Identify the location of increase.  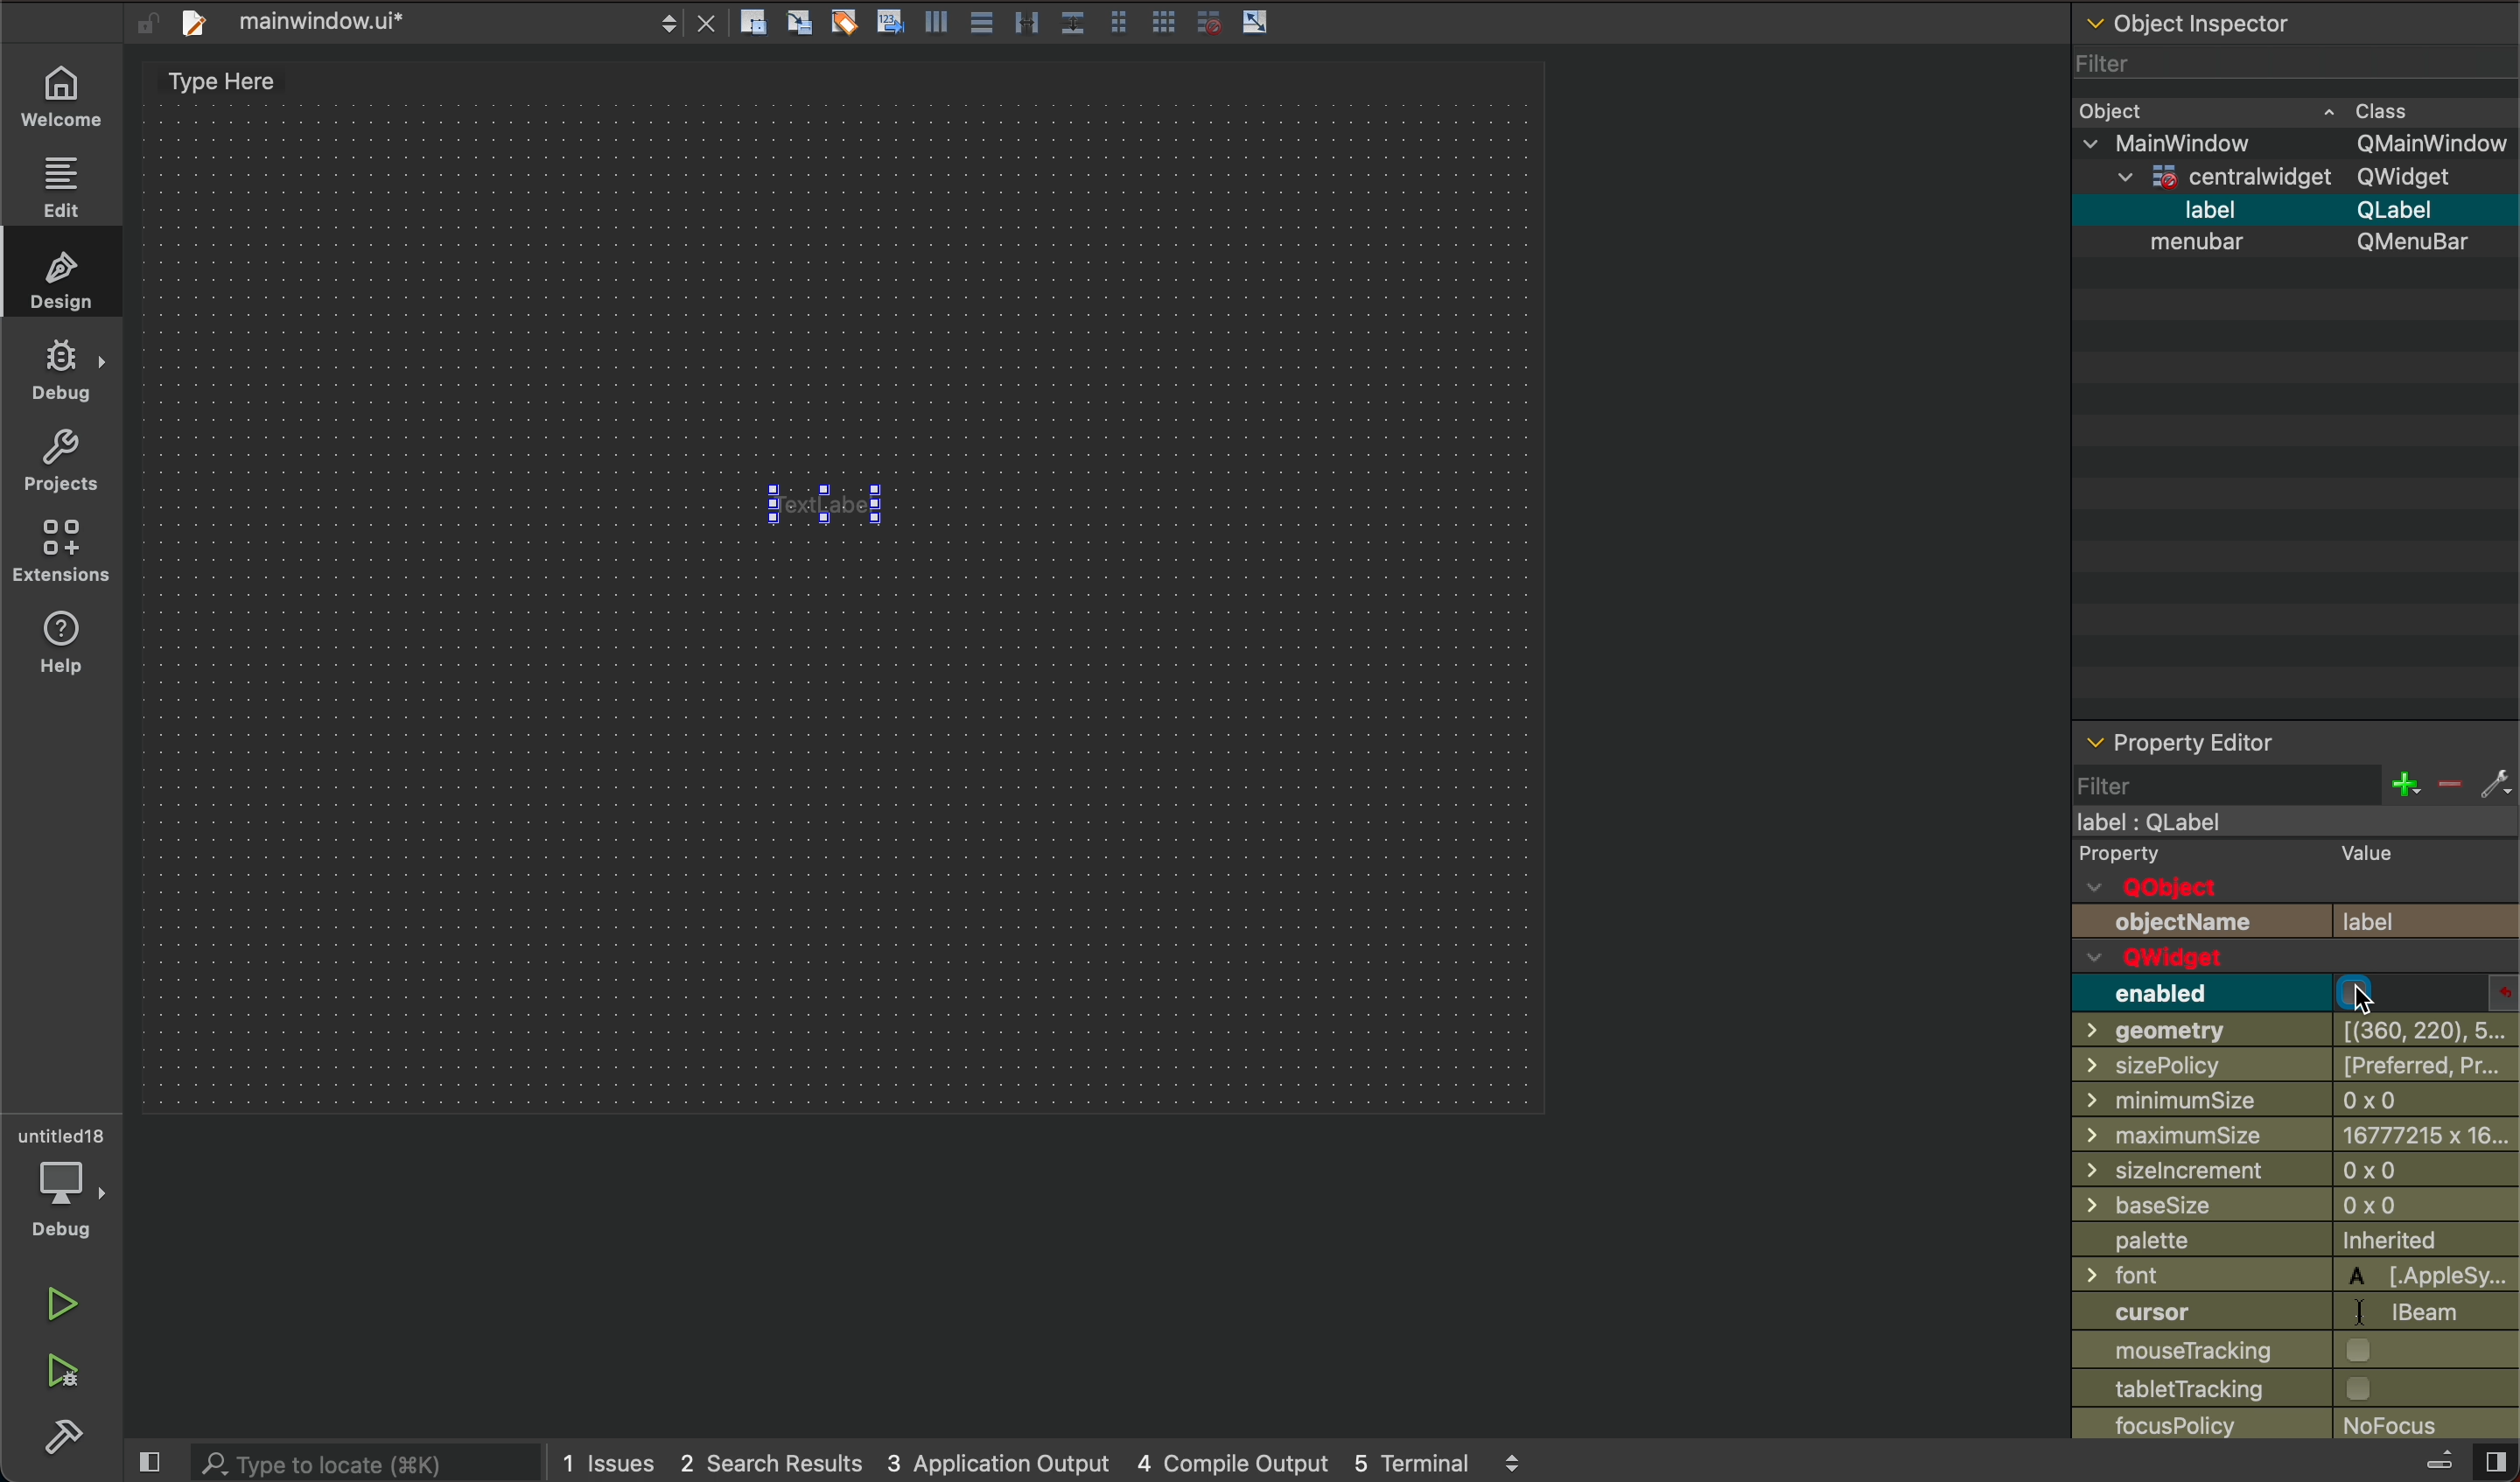
(2394, 784).